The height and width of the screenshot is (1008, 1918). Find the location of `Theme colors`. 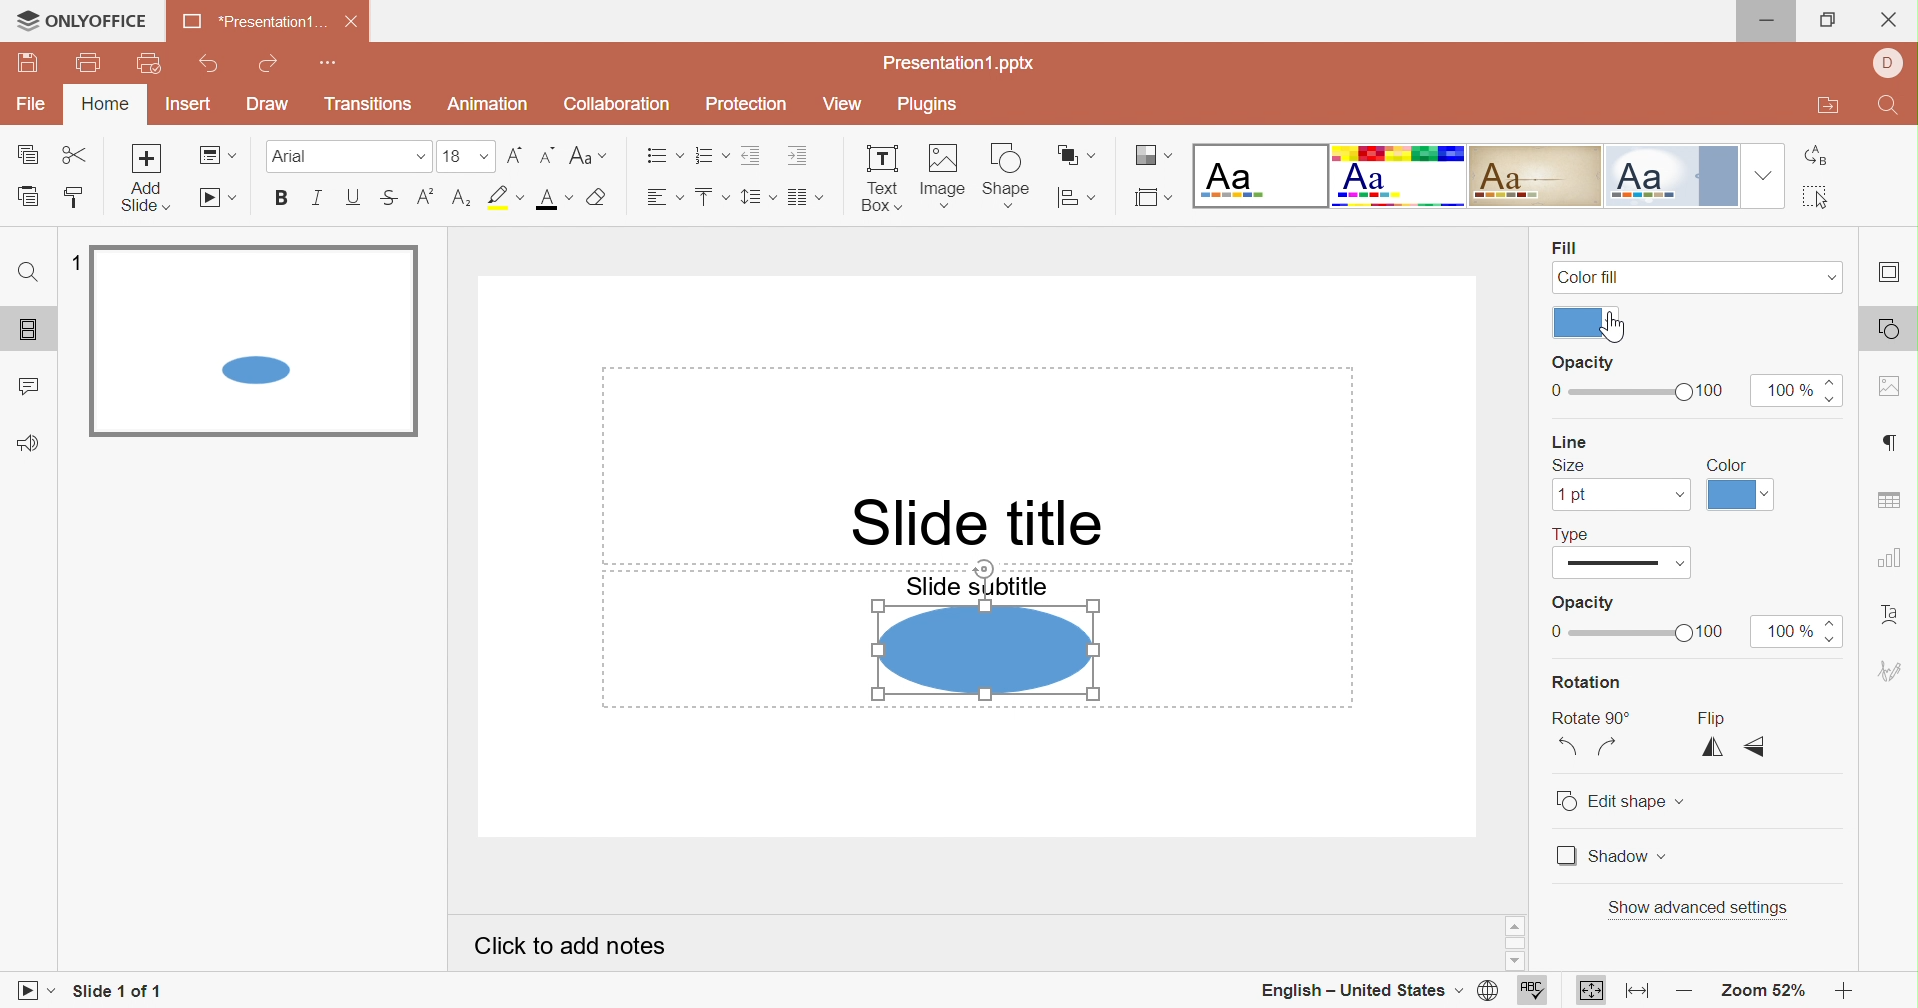

Theme colors is located at coordinates (1743, 493).